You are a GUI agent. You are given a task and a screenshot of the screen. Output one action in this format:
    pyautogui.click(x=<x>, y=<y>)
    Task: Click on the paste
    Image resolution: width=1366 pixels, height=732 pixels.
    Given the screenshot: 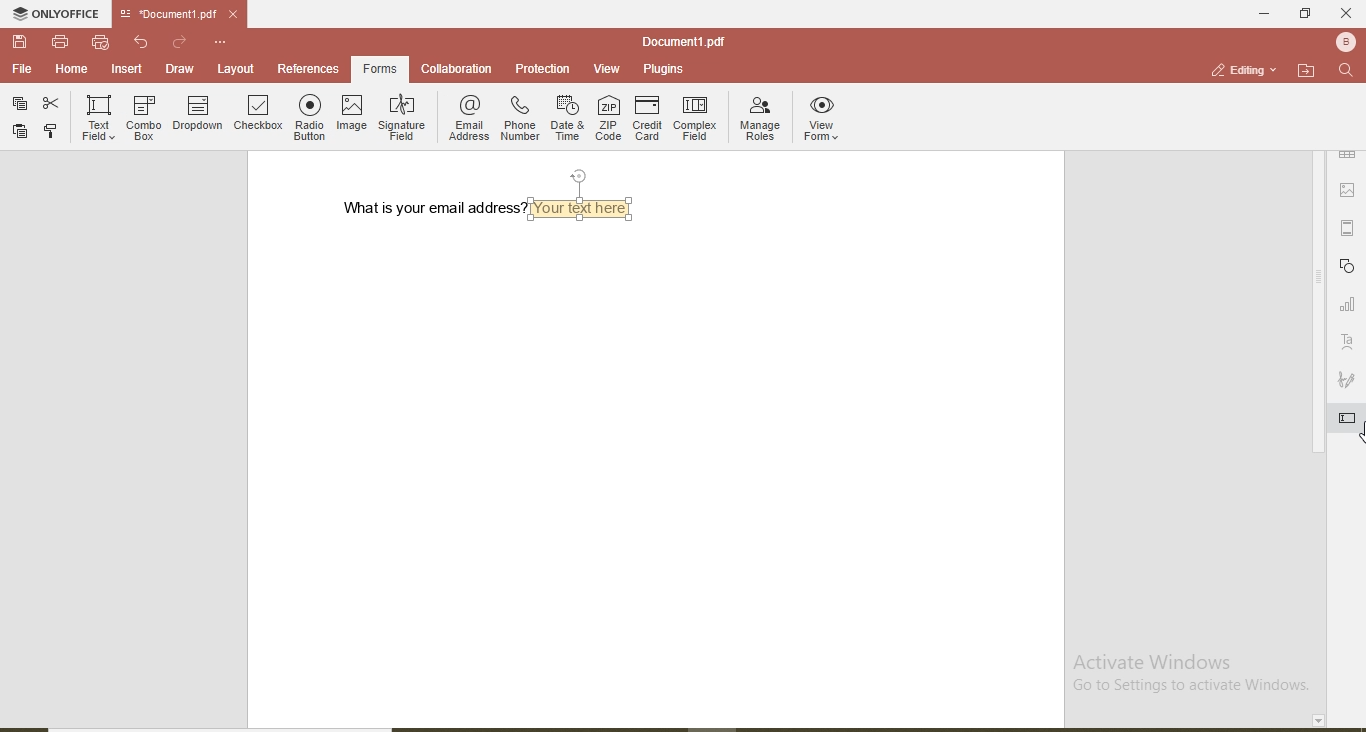 What is the action you would take?
    pyautogui.click(x=19, y=131)
    